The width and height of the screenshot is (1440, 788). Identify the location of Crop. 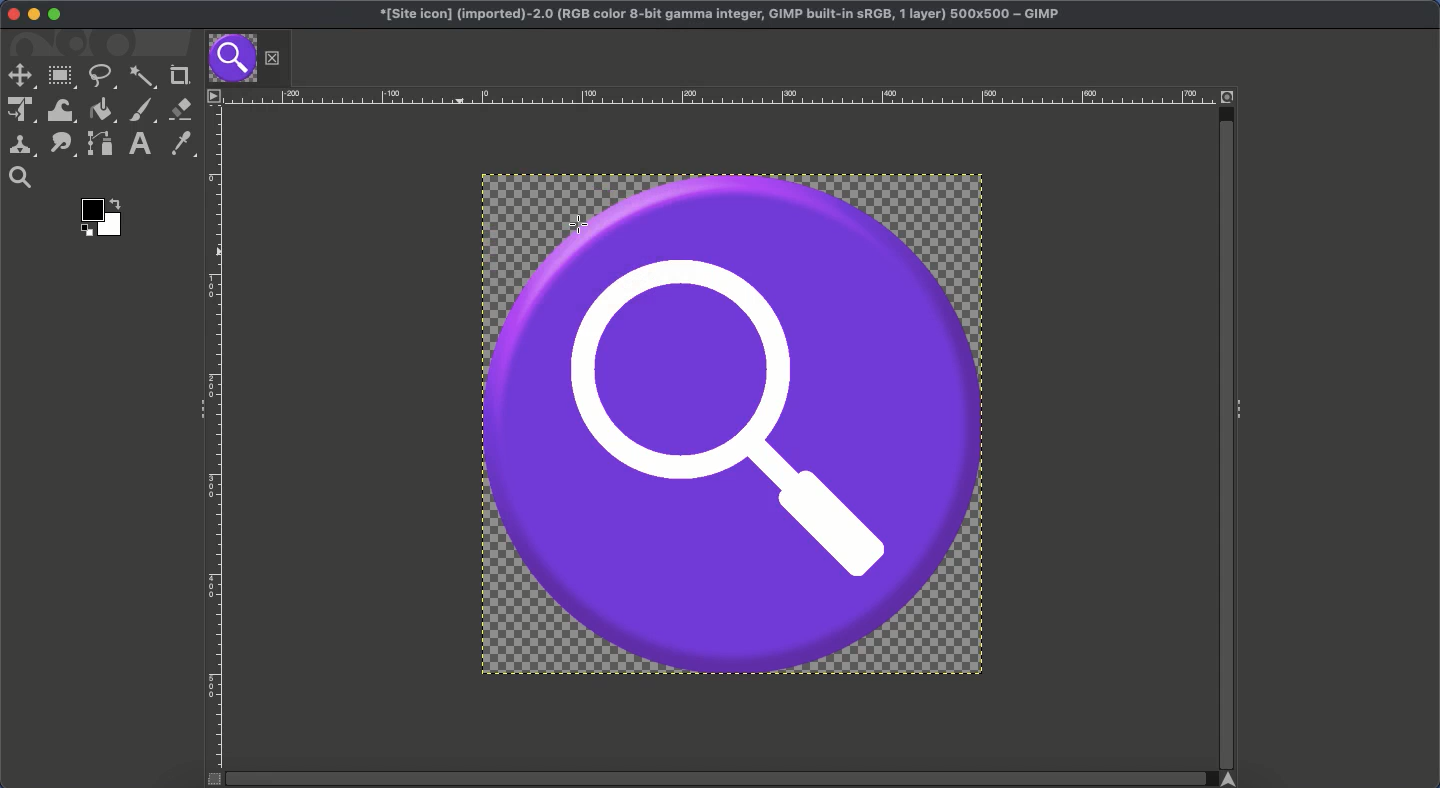
(179, 73).